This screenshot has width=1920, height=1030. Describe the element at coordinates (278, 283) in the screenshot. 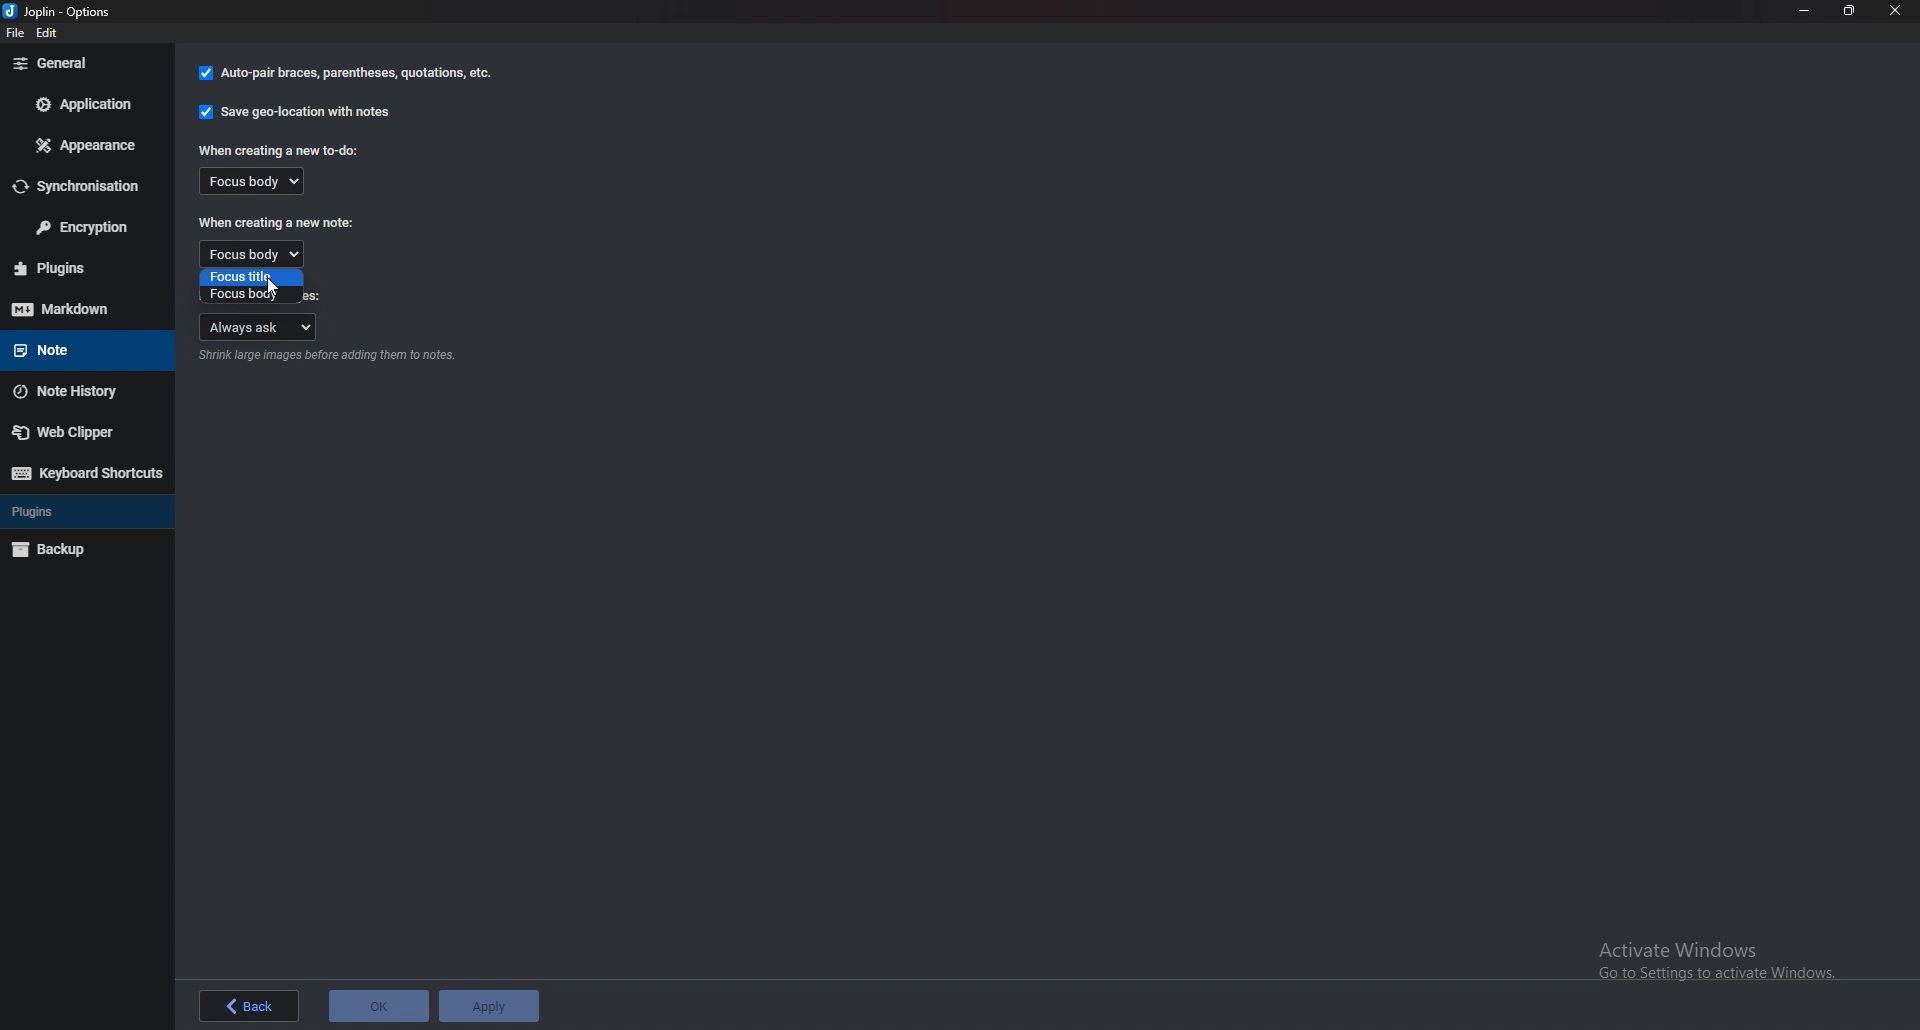

I see `cursor` at that location.